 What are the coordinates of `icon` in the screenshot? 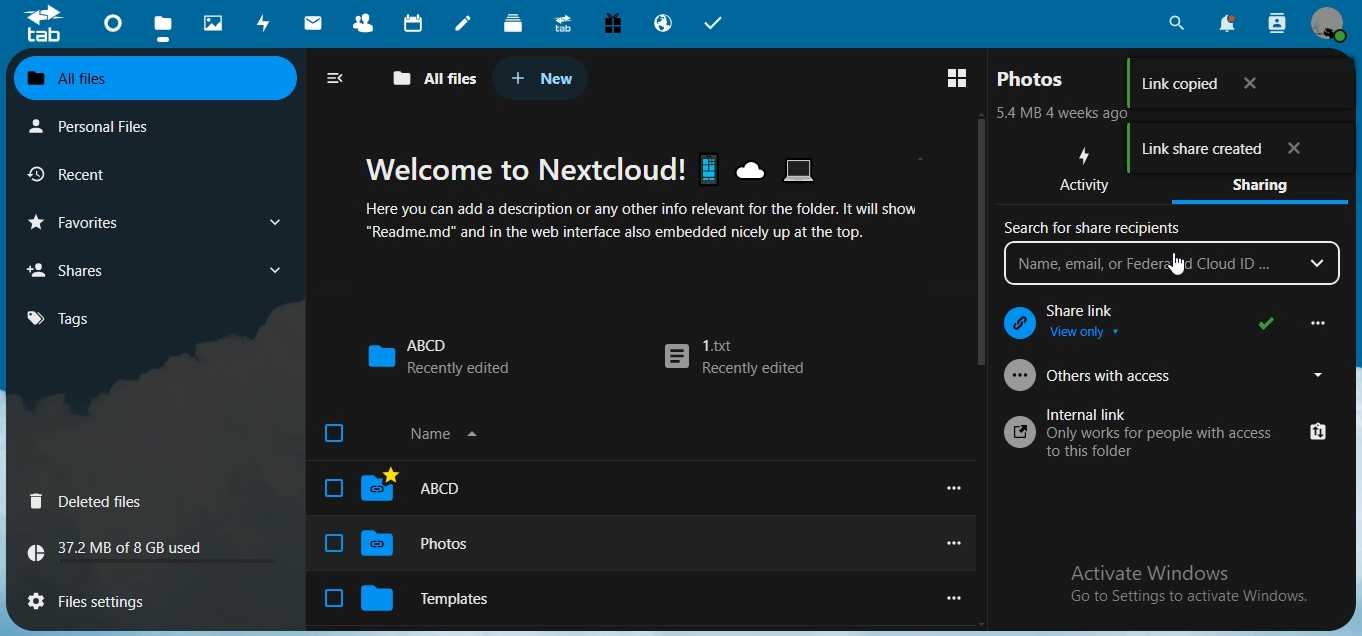 It's located at (43, 23).